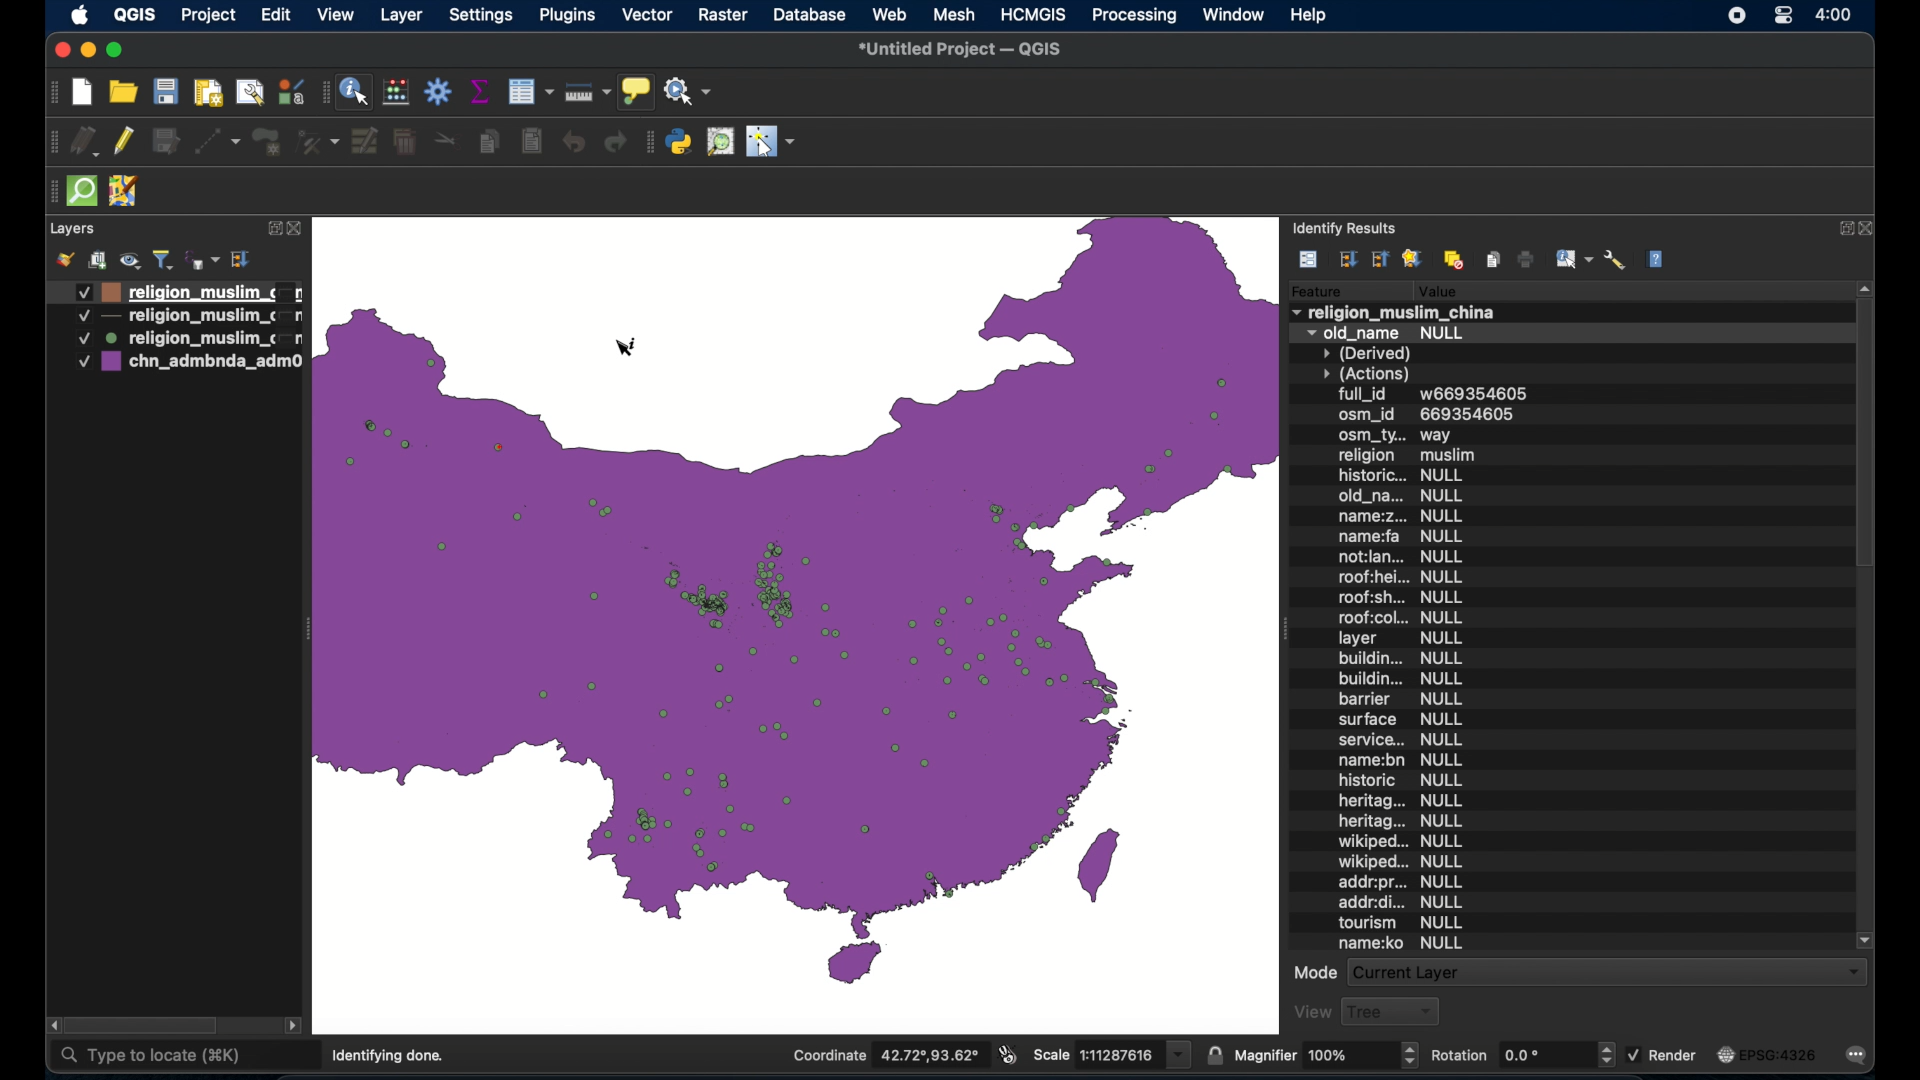 The height and width of the screenshot is (1080, 1920). Describe the element at coordinates (1407, 457) in the screenshot. I see `religion` at that location.